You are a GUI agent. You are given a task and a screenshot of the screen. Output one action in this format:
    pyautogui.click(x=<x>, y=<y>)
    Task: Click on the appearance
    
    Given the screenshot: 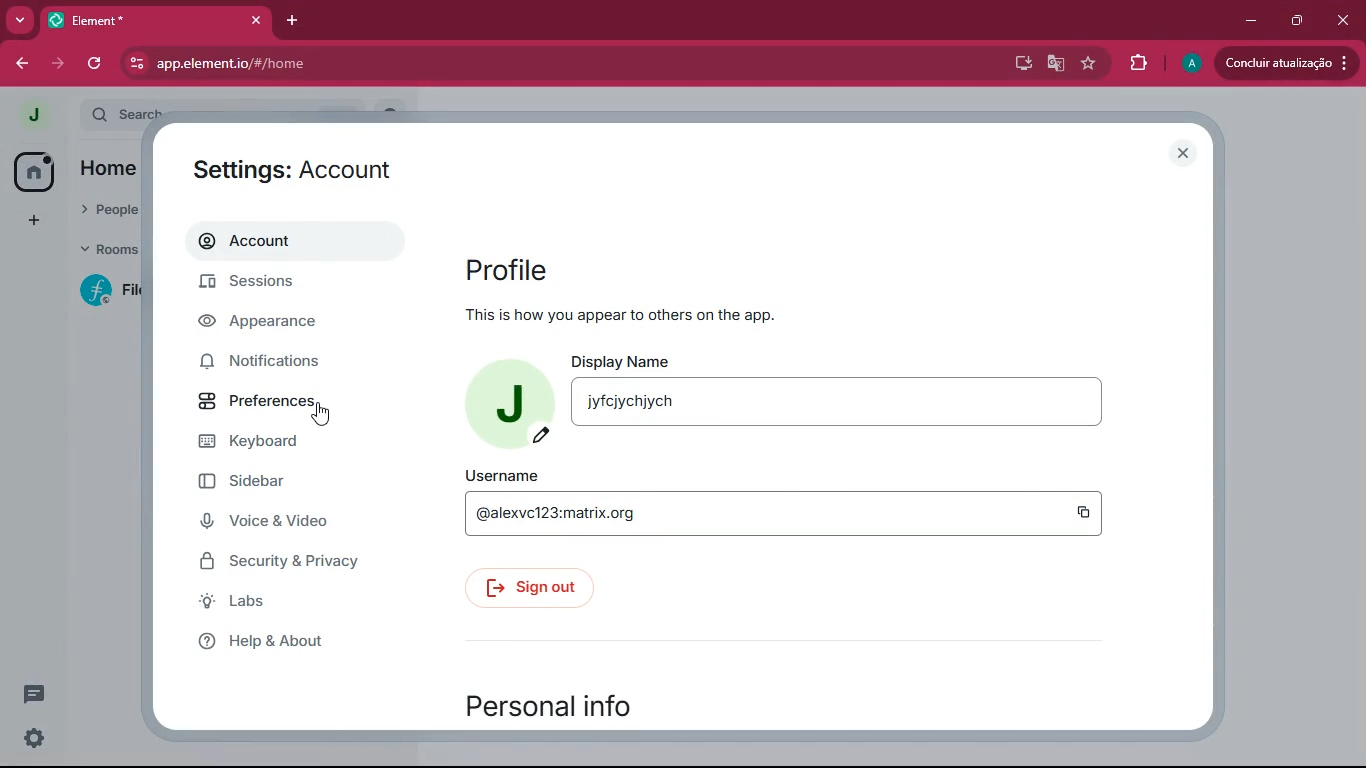 What is the action you would take?
    pyautogui.click(x=268, y=325)
    